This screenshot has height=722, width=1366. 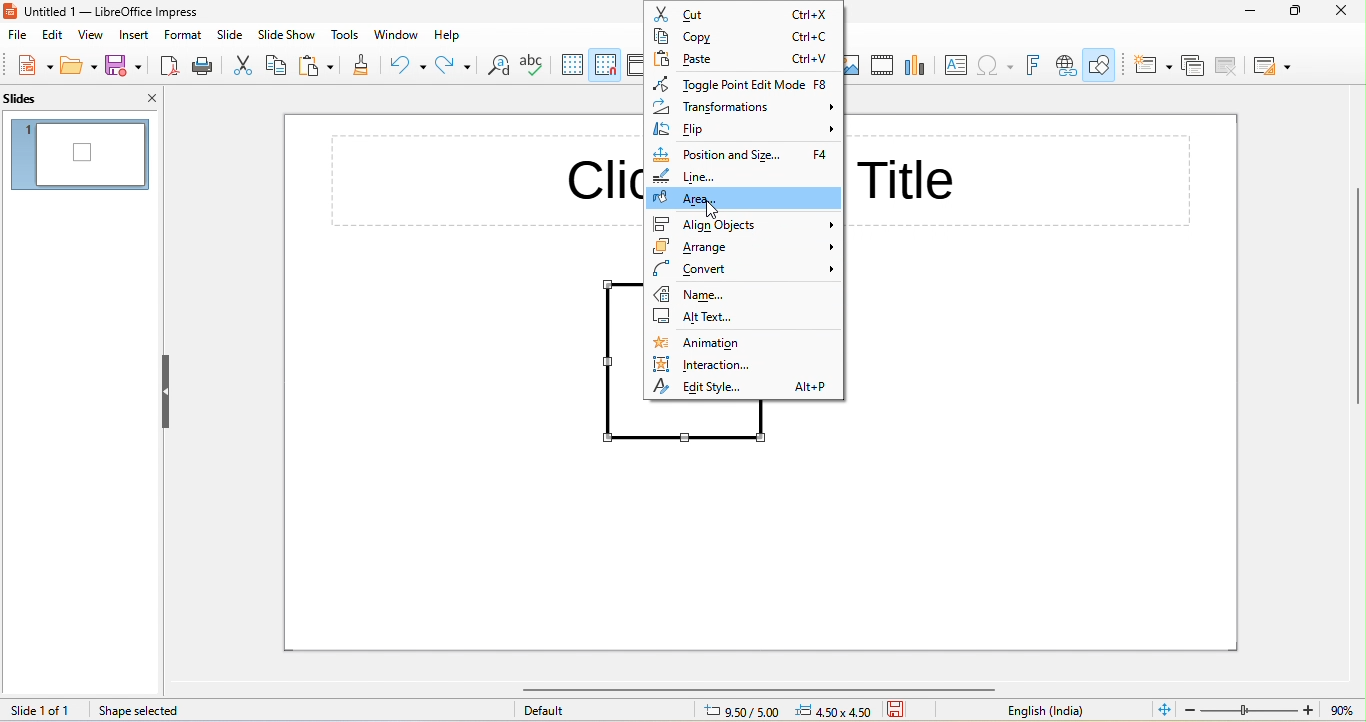 I want to click on ctrl+x, so click(x=811, y=14).